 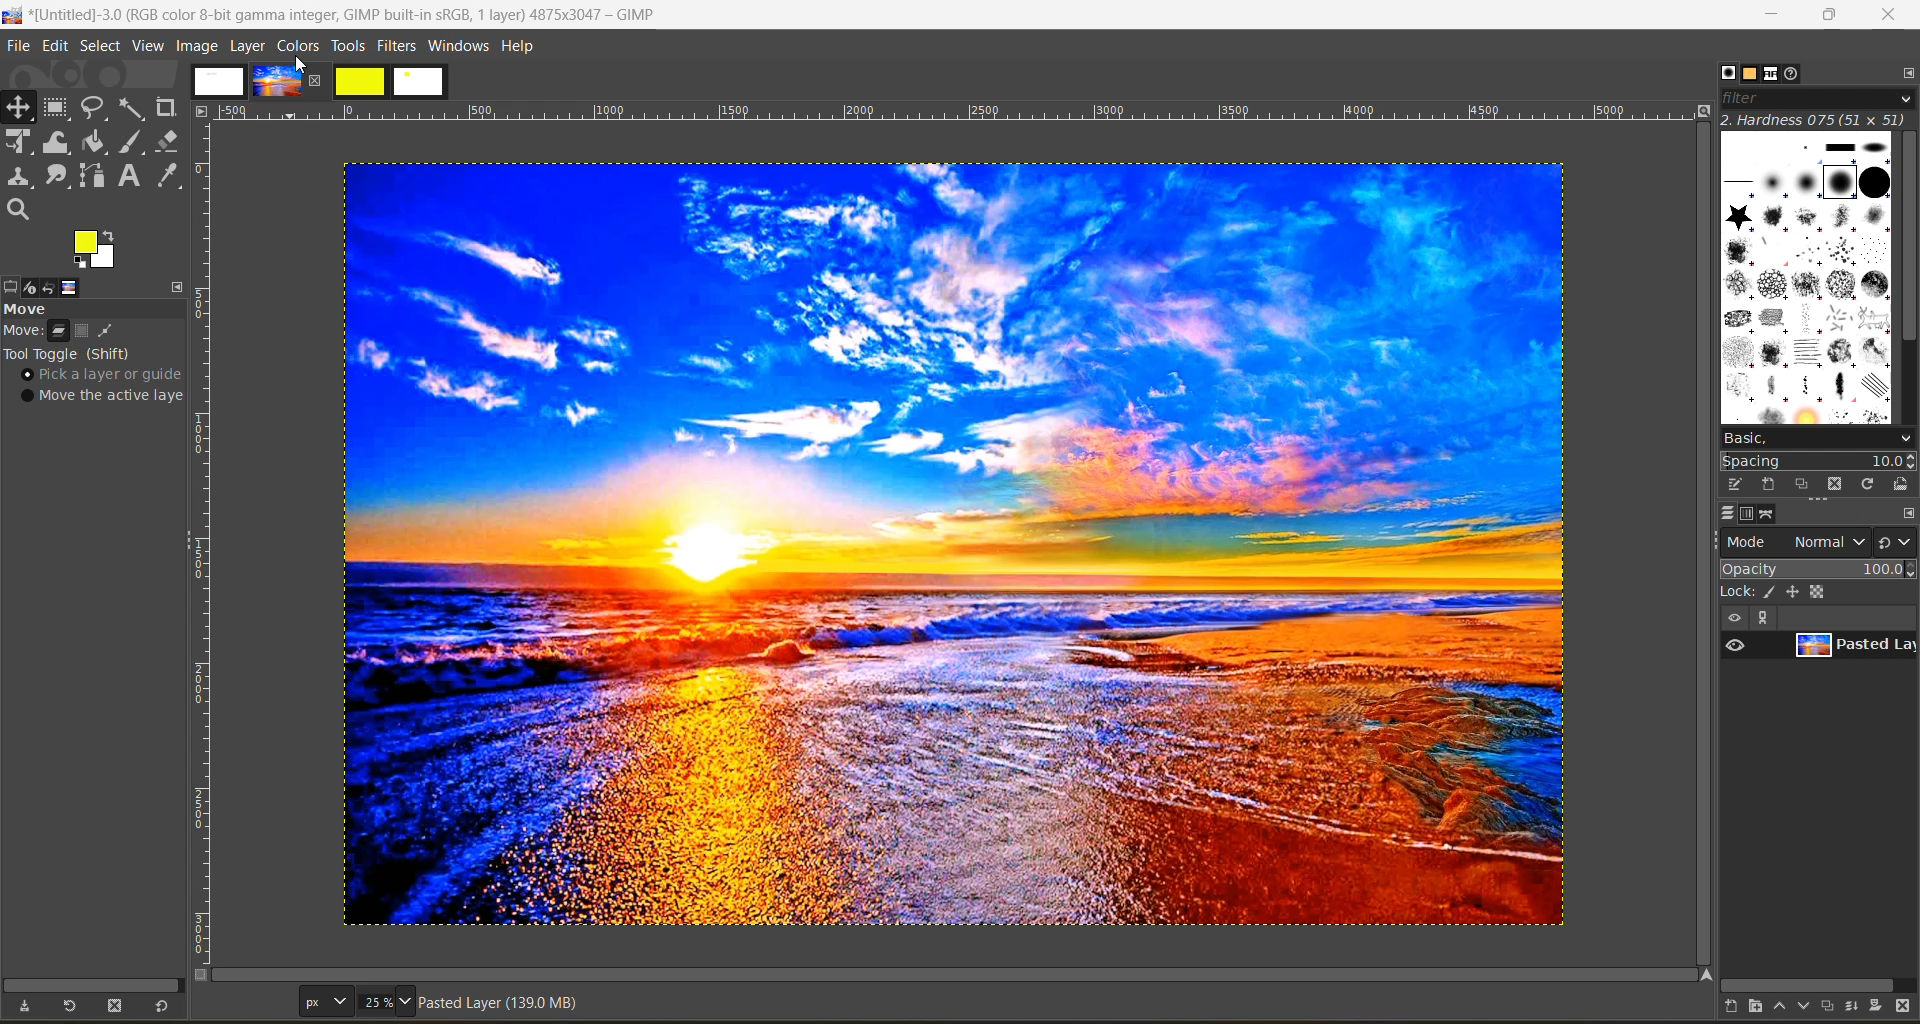 What do you see at coordinates (503, 1006) in the screenshot?
I see `metadata` at bounding box center [503, 1006].